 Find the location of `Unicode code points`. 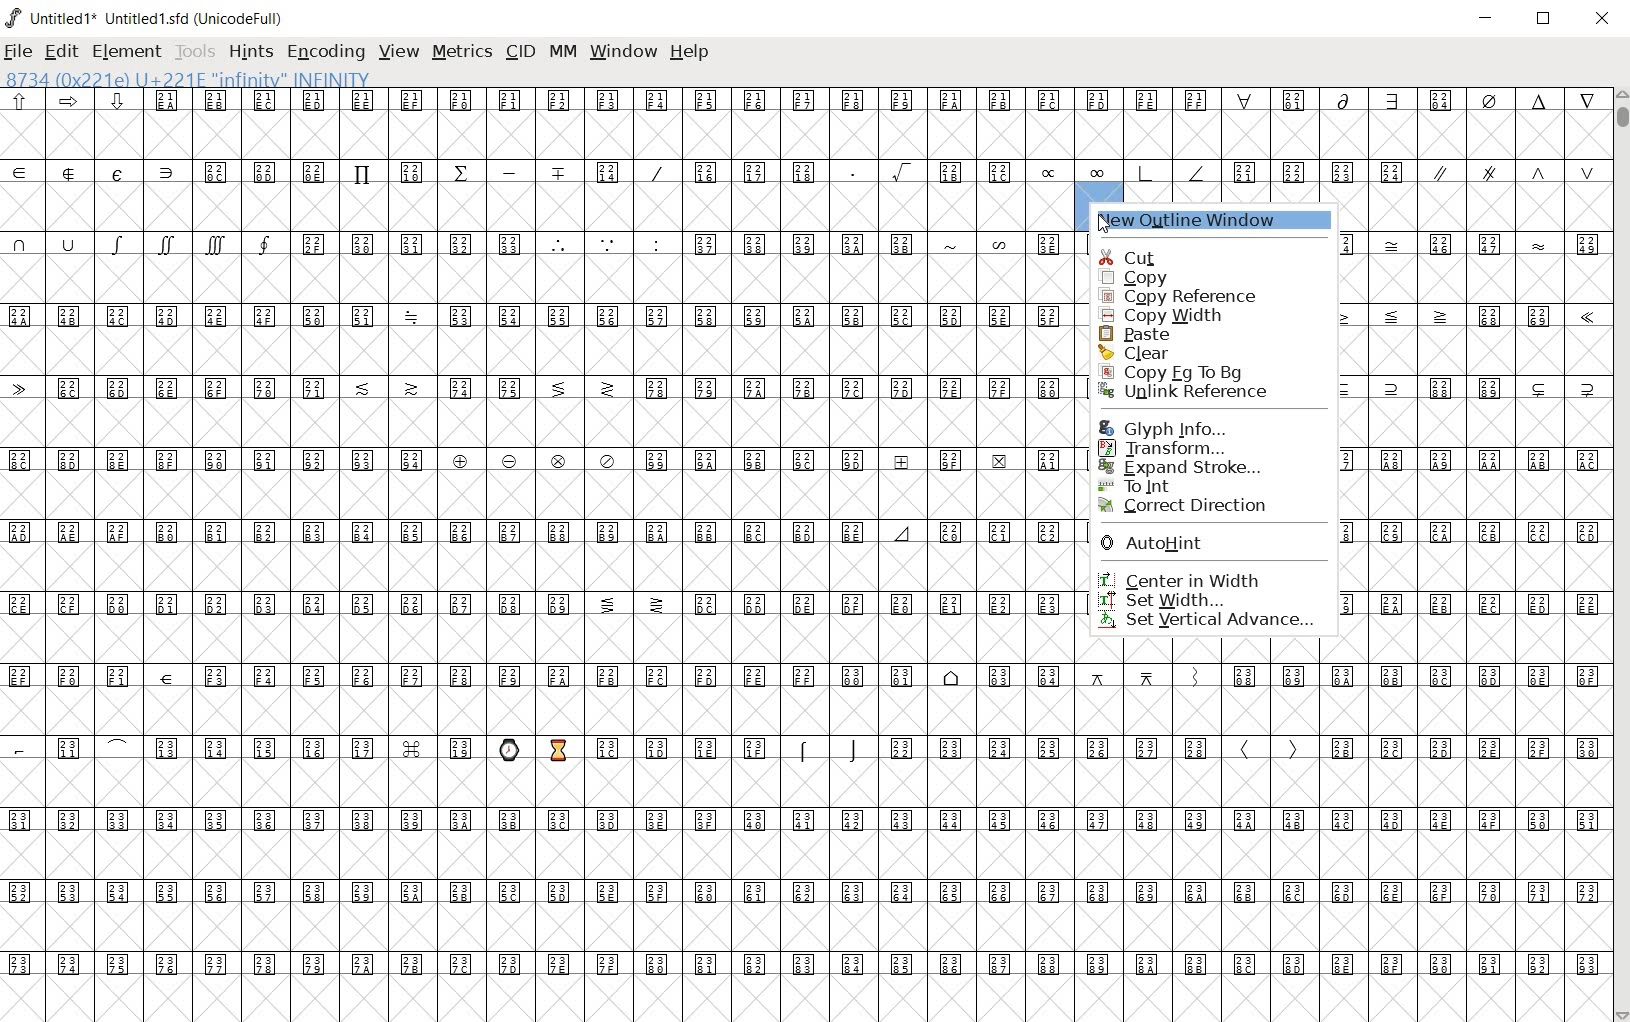

Unicode code points is located at coordinates (805, 820).